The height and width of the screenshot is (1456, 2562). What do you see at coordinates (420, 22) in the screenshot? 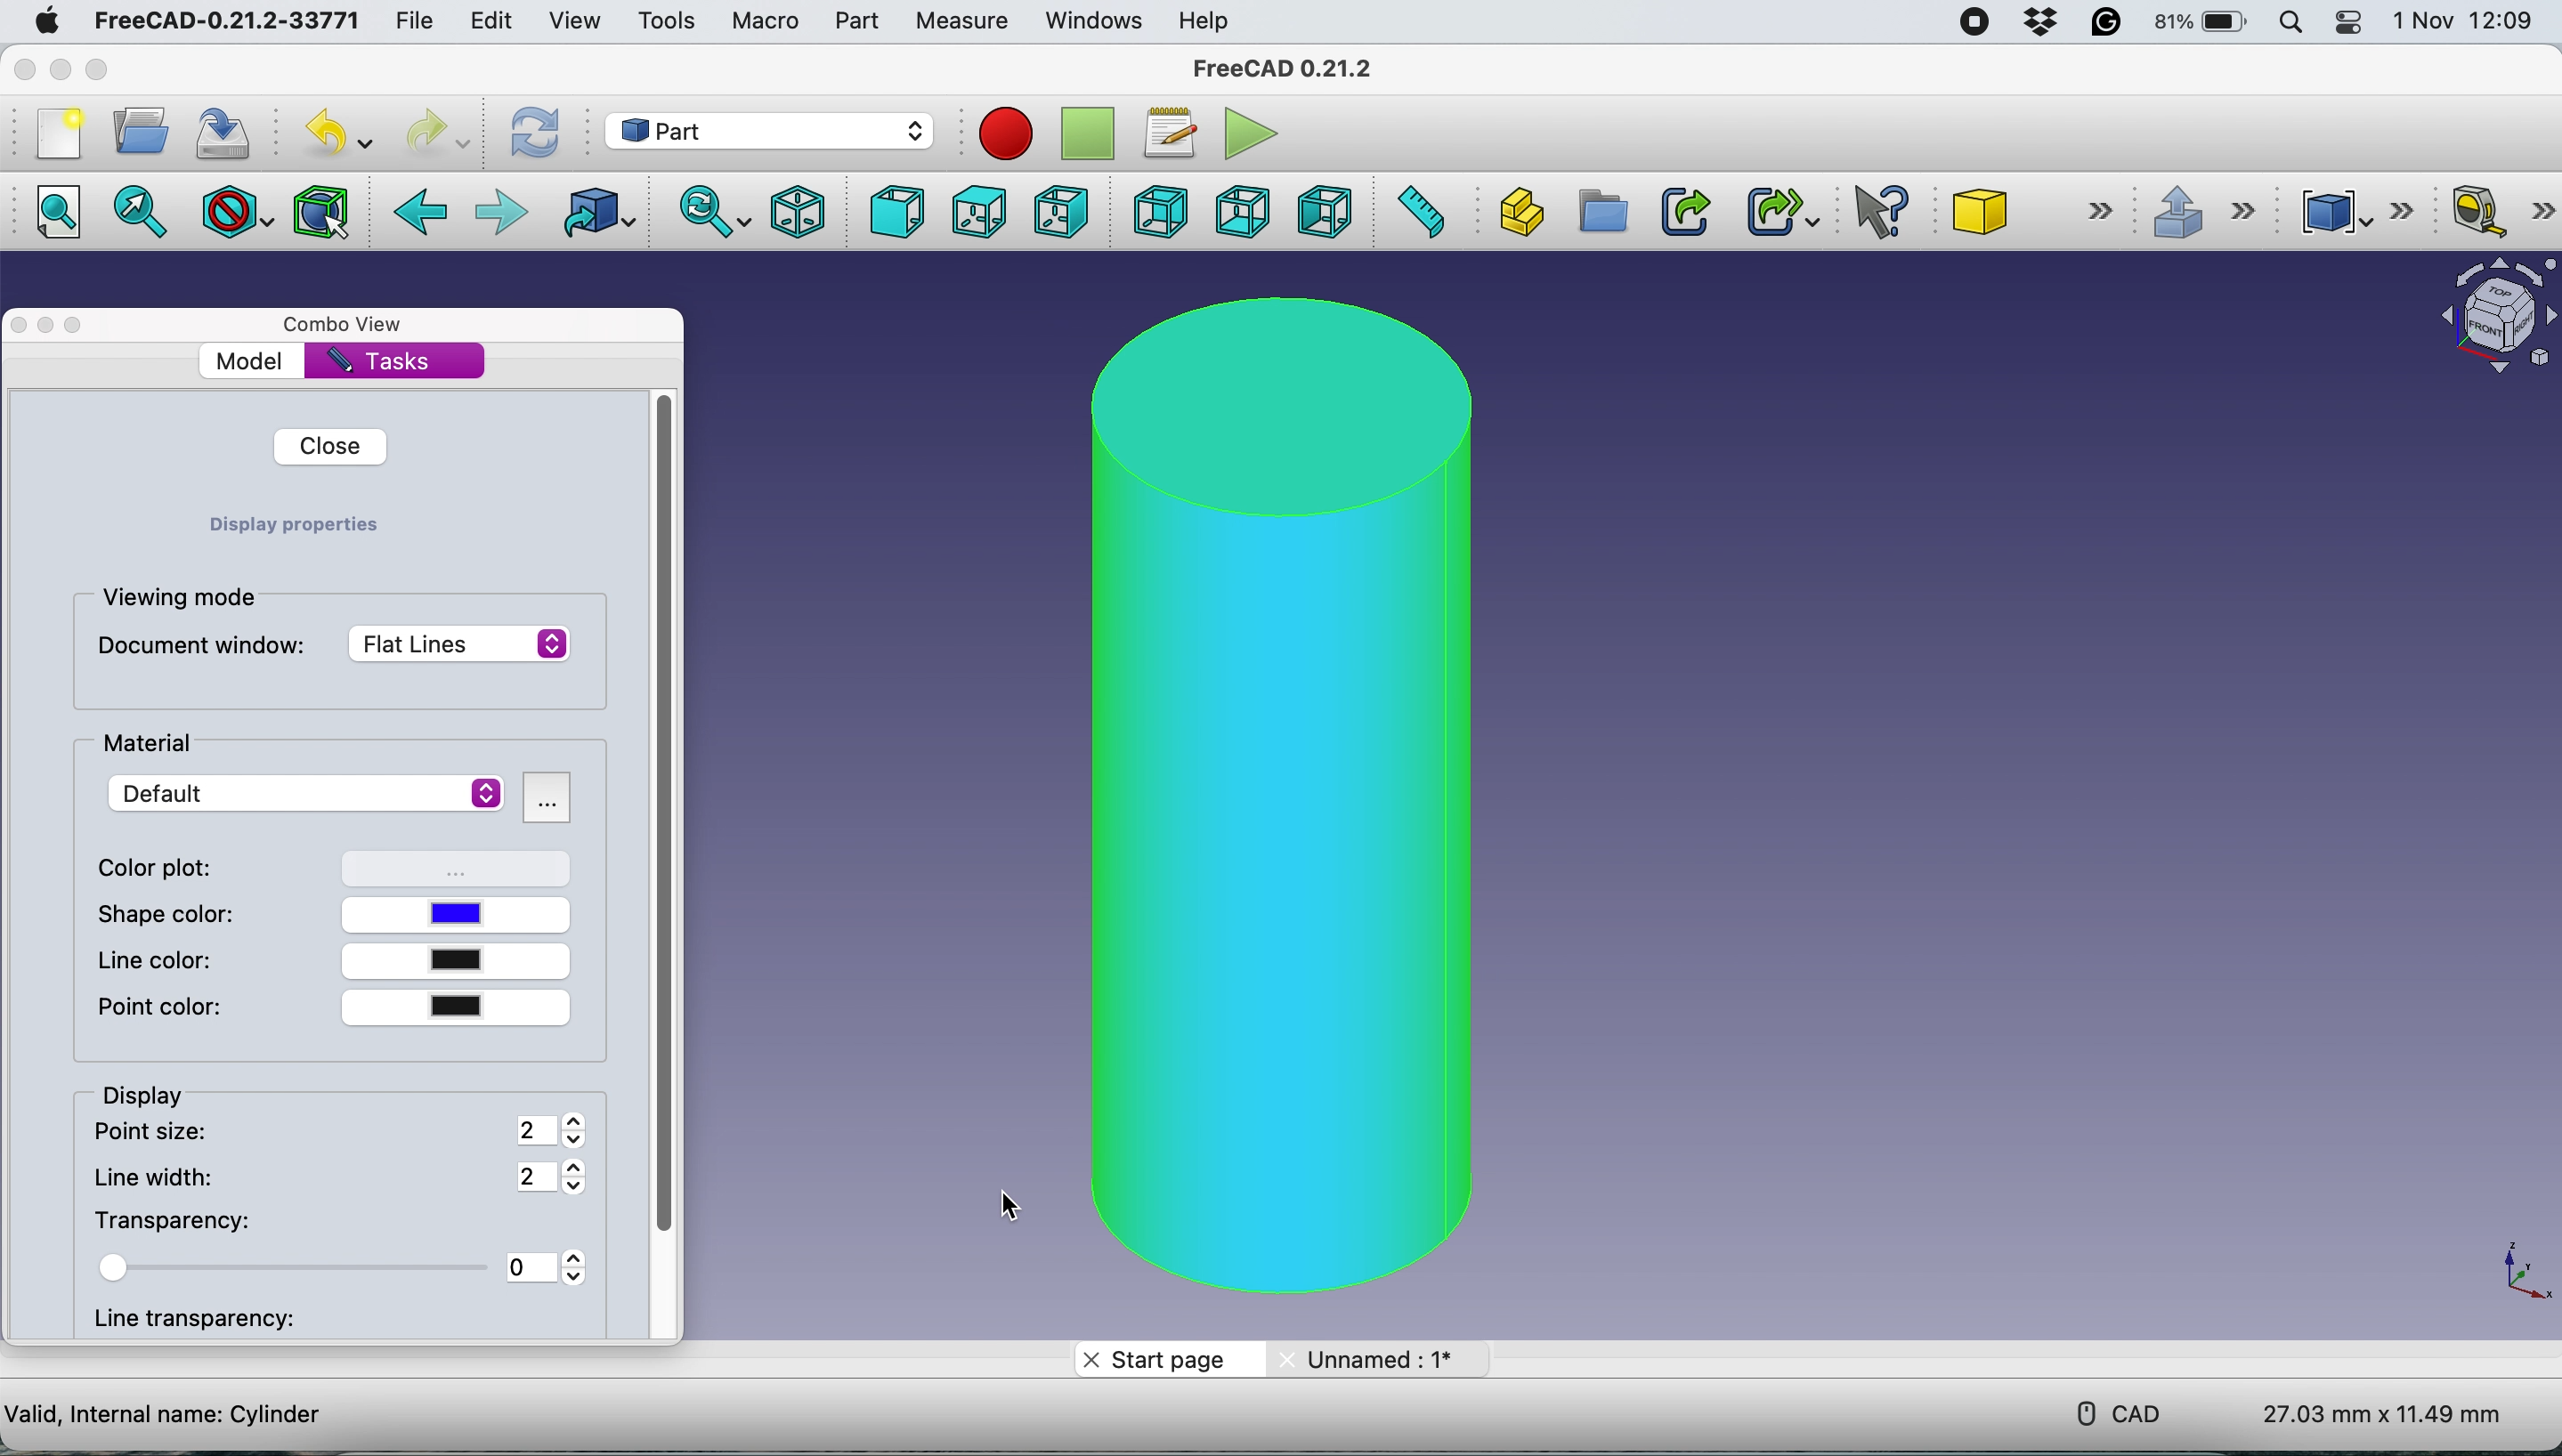
I see `file` at bounding box center [420, 22].